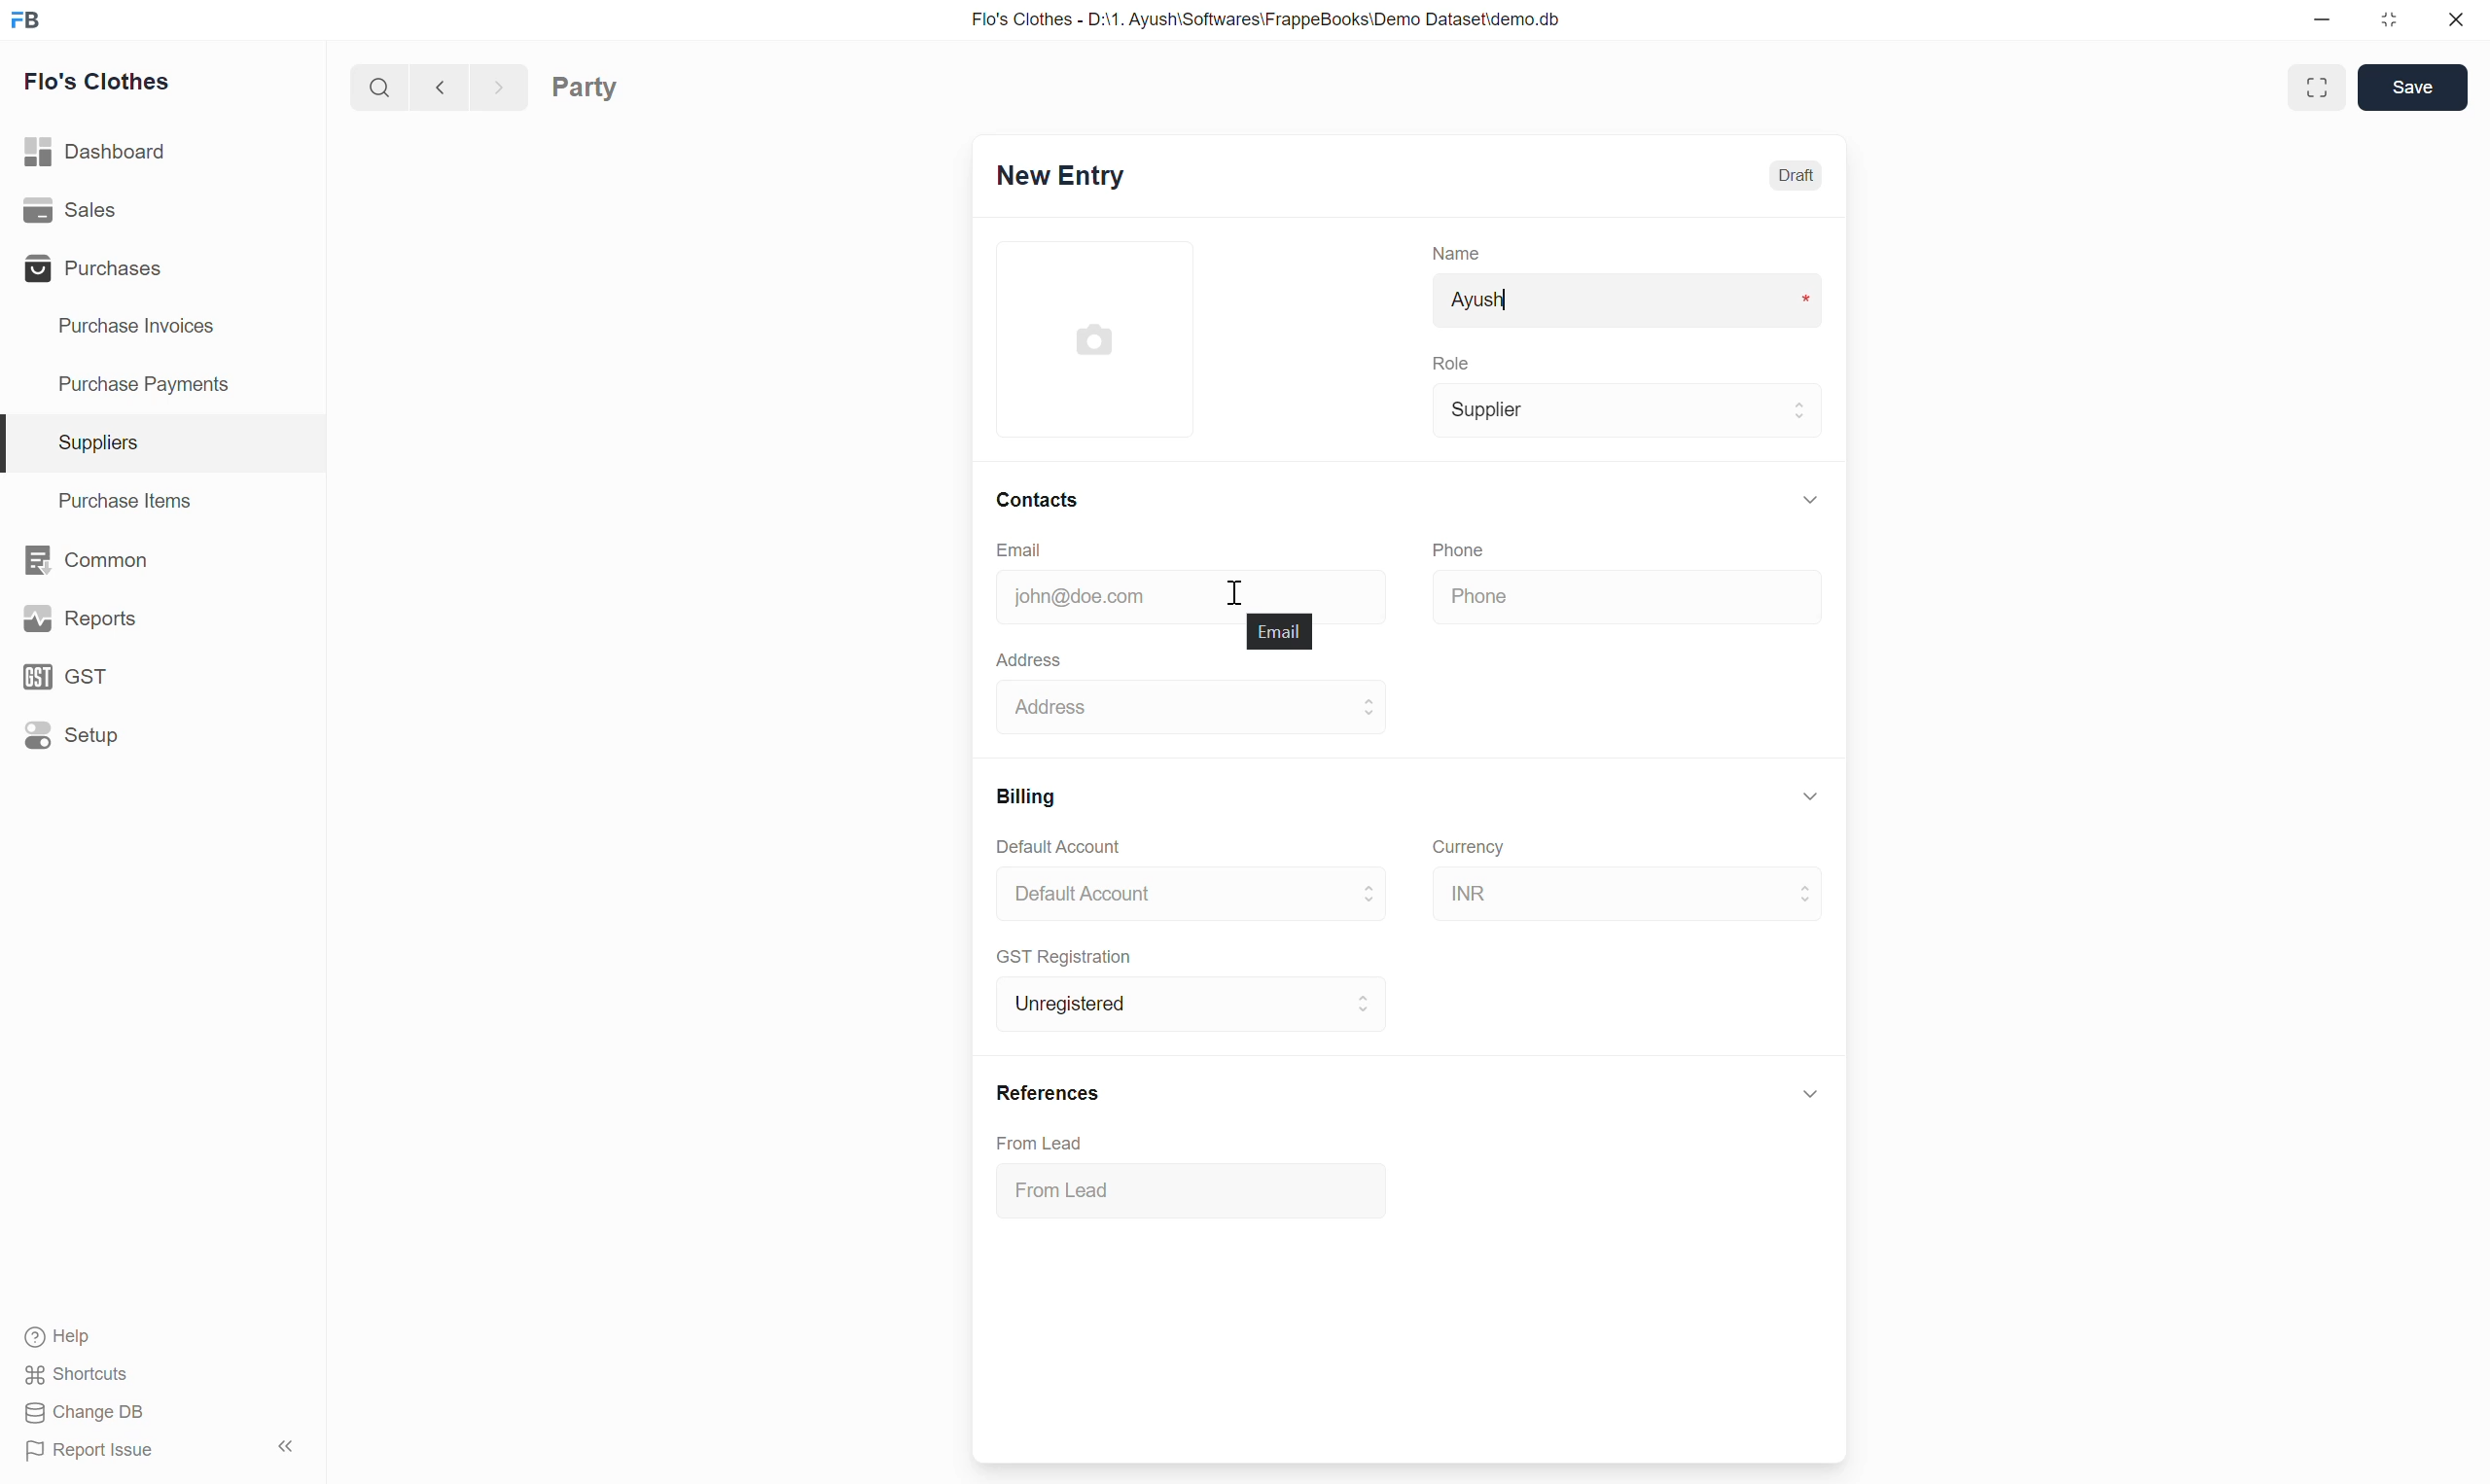  Describe the element at coordinates (286, 1446) in the screenshot. I see `Collapse sidebar` at that location.